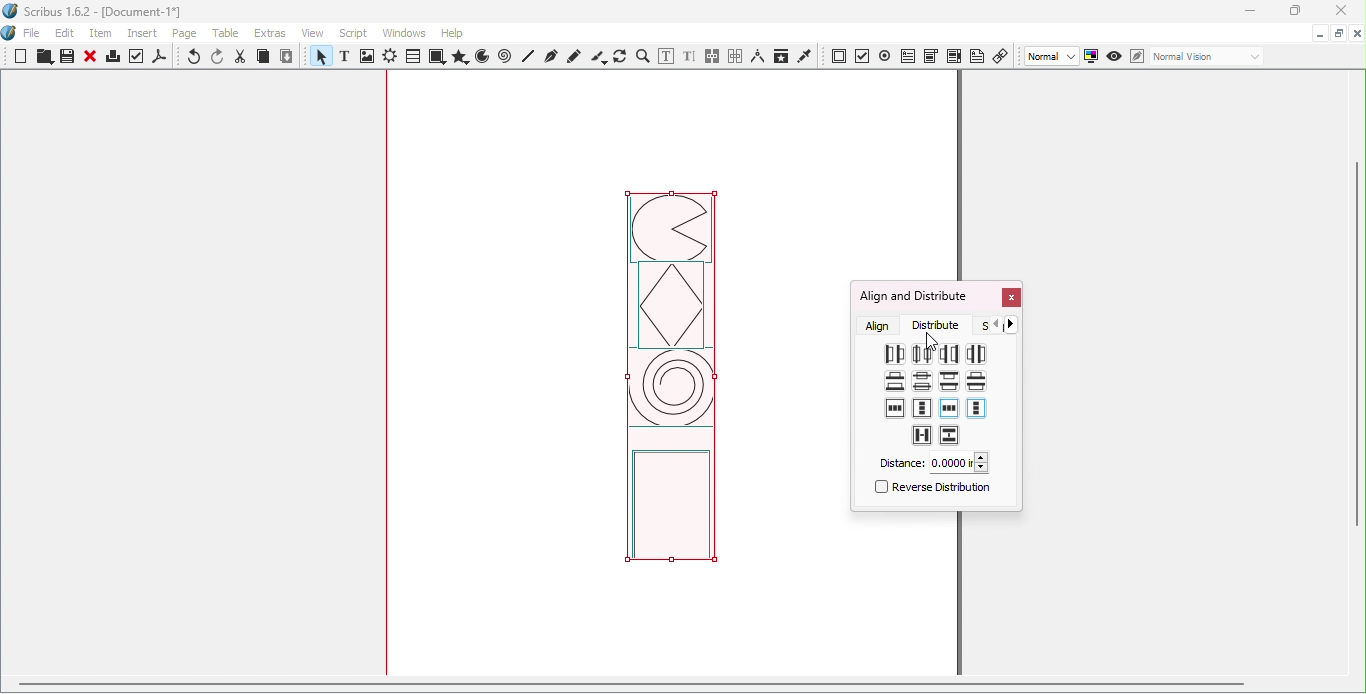  I want to click on Unlink text frames, so click(735, 56).